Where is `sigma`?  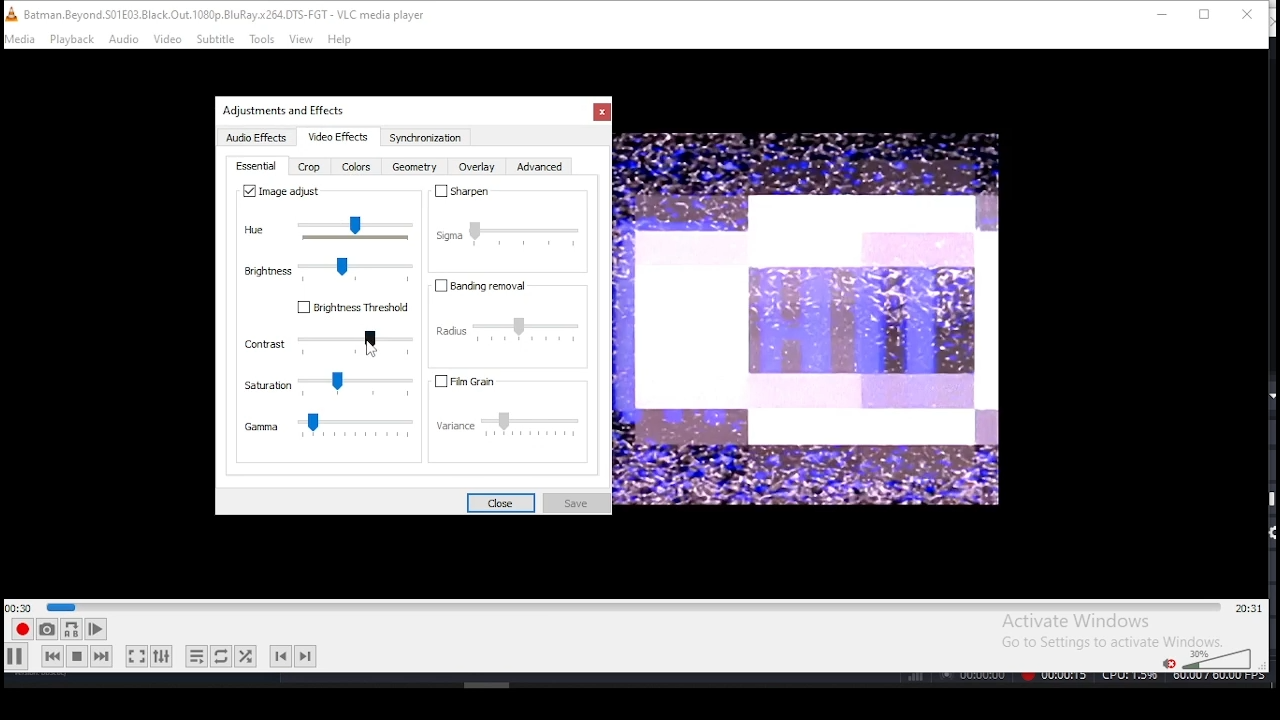 sigma is located at coordinates (508, 229).